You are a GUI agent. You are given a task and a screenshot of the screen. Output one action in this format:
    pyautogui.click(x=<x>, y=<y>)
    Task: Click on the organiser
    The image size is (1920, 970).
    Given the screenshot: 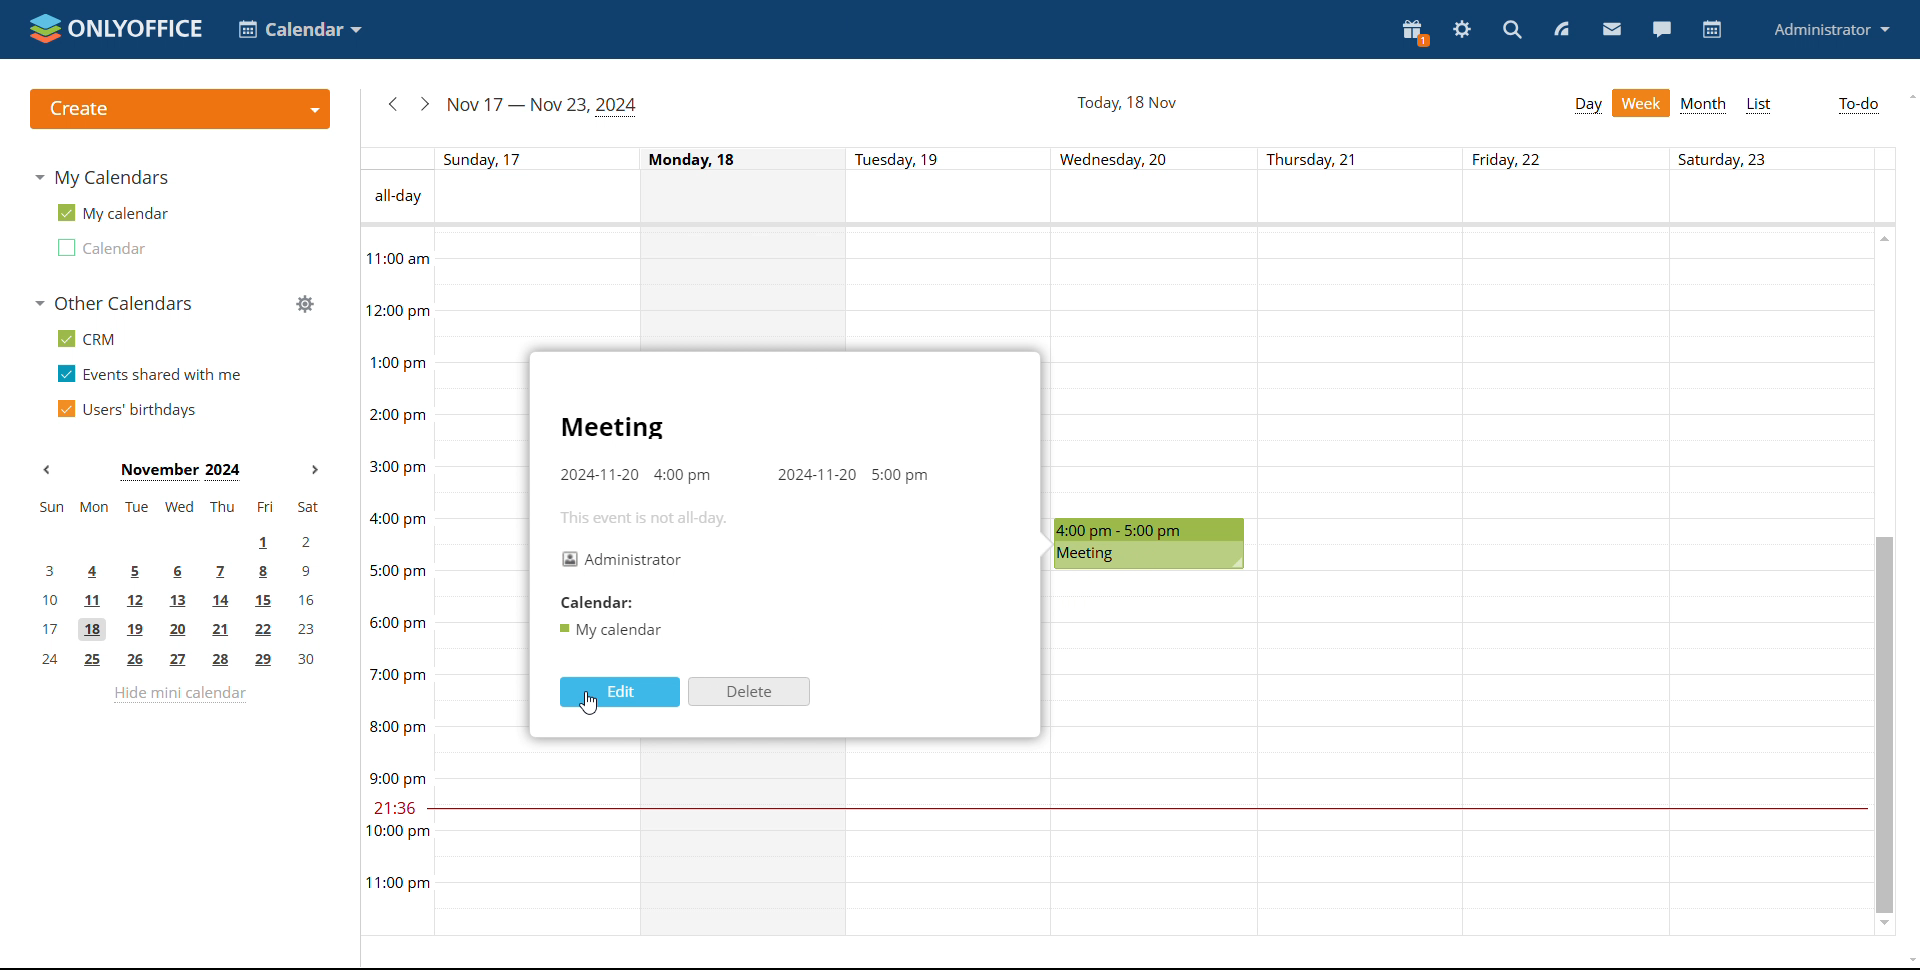 What is the action you would take?
    pyautogui.click(x=624, y=560)
    